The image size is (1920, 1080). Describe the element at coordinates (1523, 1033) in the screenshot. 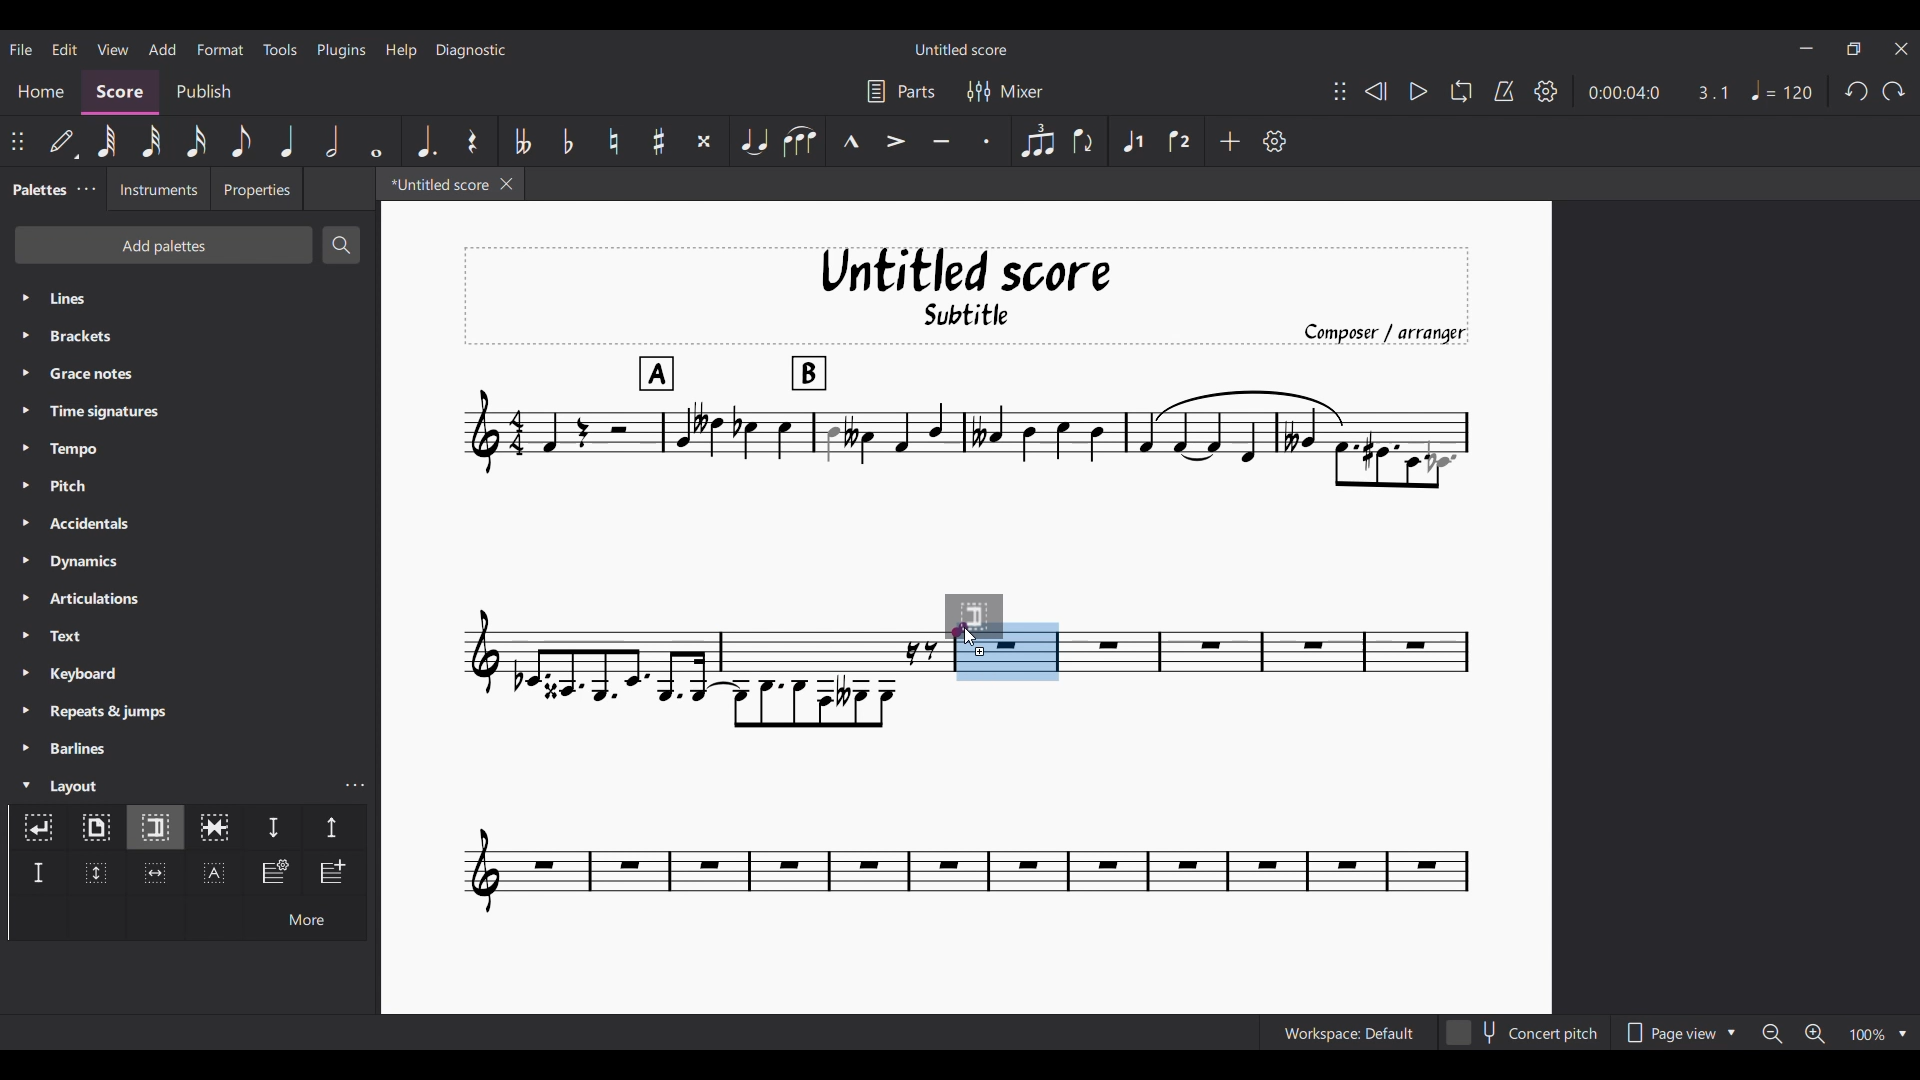

I see `Concert pitch toggle` at that location.